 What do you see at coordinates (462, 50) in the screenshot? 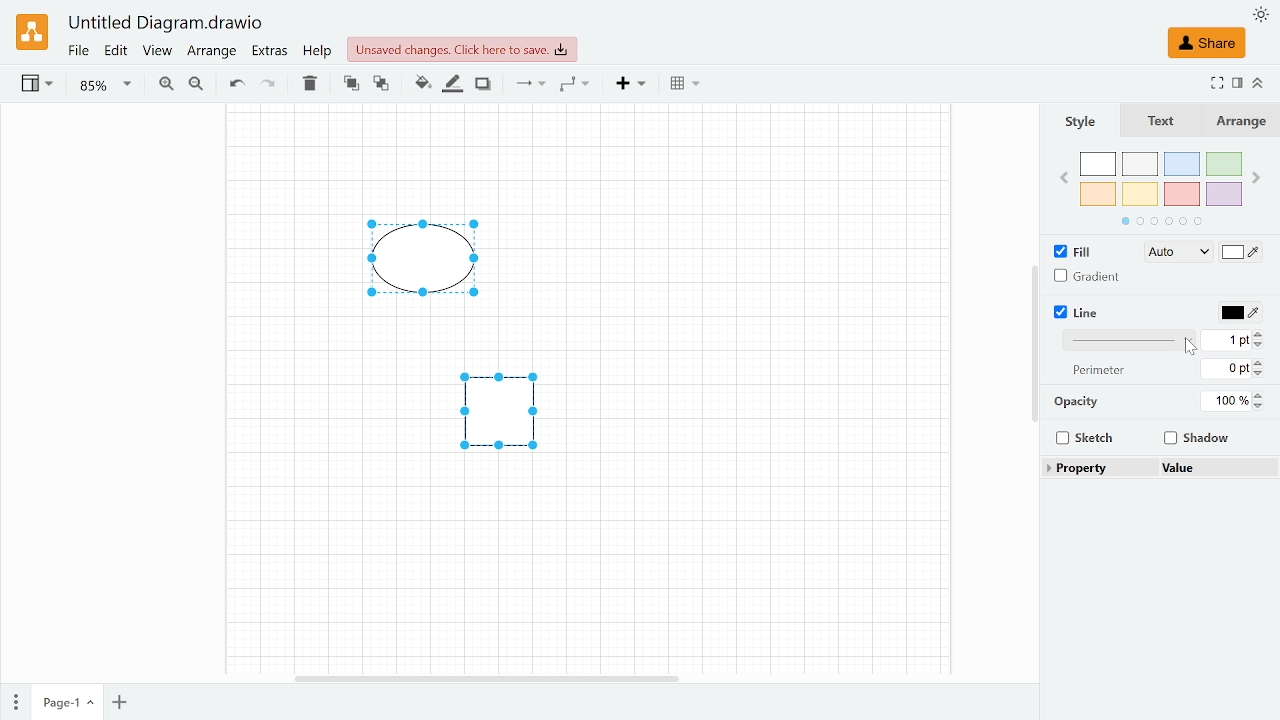
I see `Unsaved changes. click here to save` at bounding box center [462, 50].